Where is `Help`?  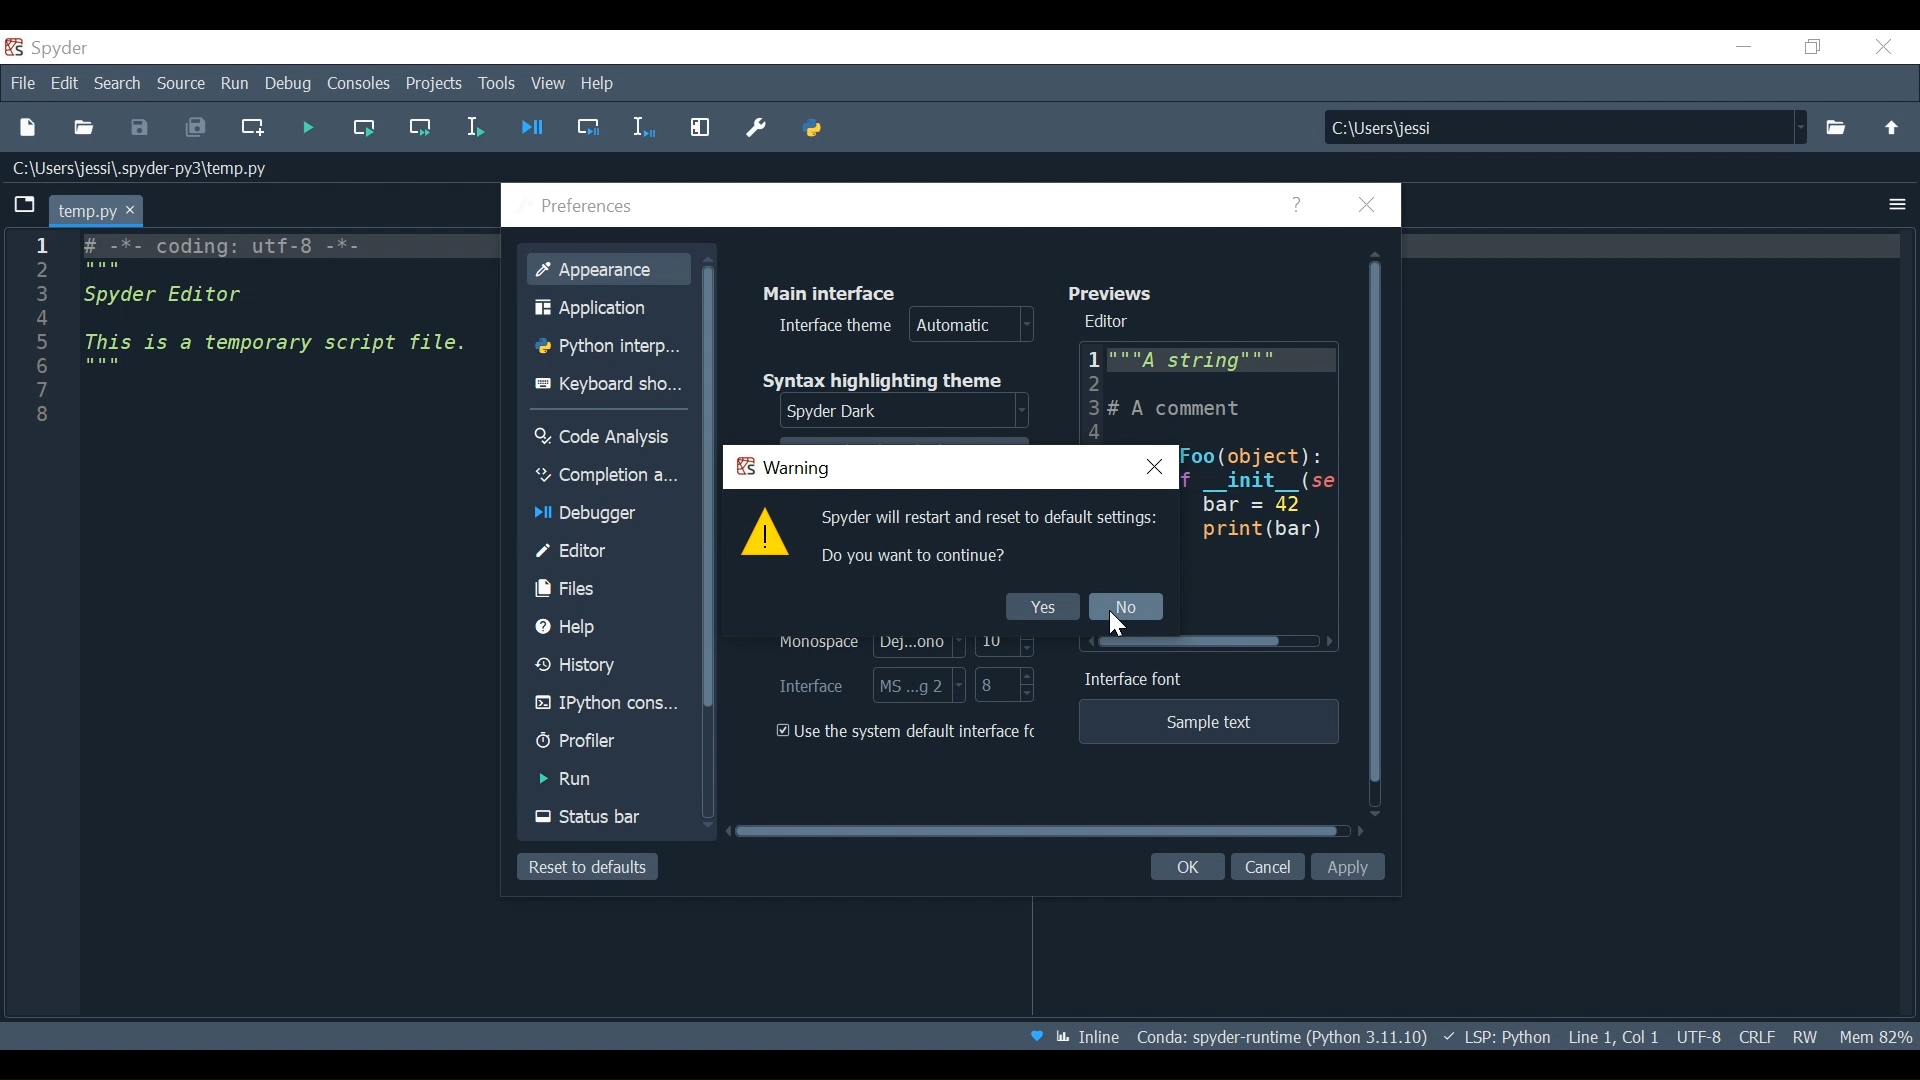
Help is located at coordinates (1298, 204).